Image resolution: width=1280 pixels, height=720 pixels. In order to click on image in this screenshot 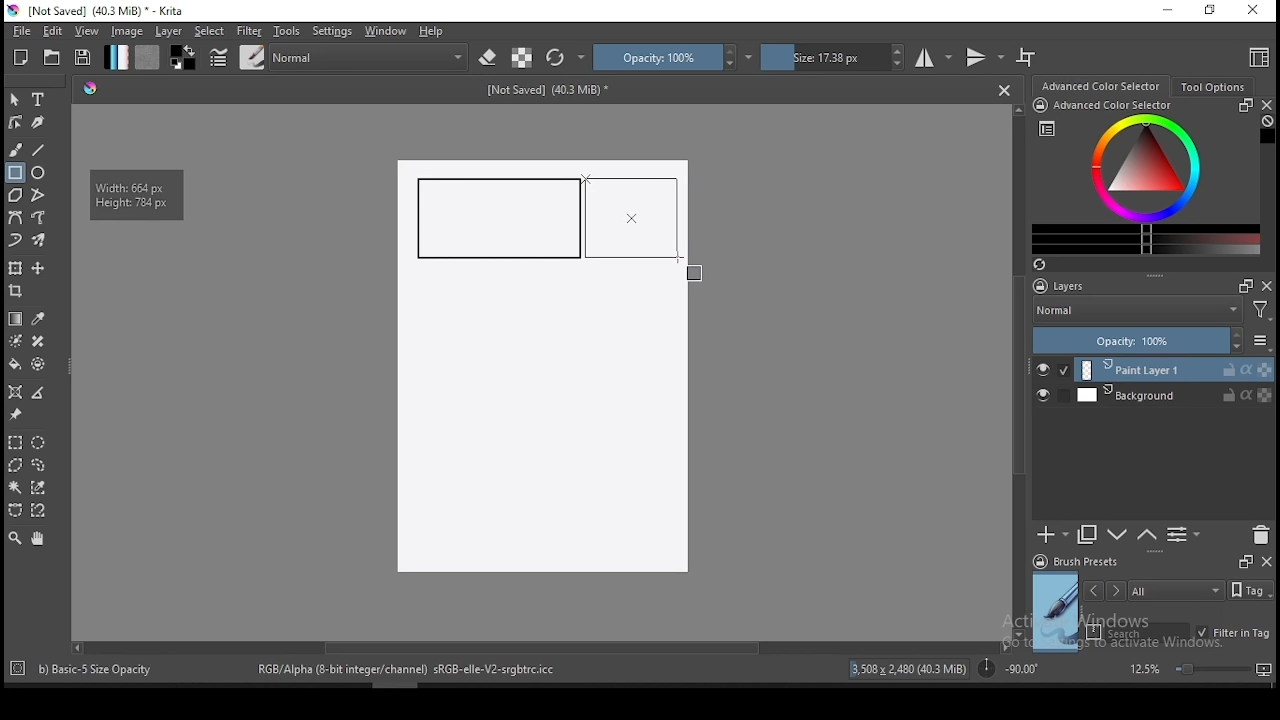, I will do `click(126, 31)`.